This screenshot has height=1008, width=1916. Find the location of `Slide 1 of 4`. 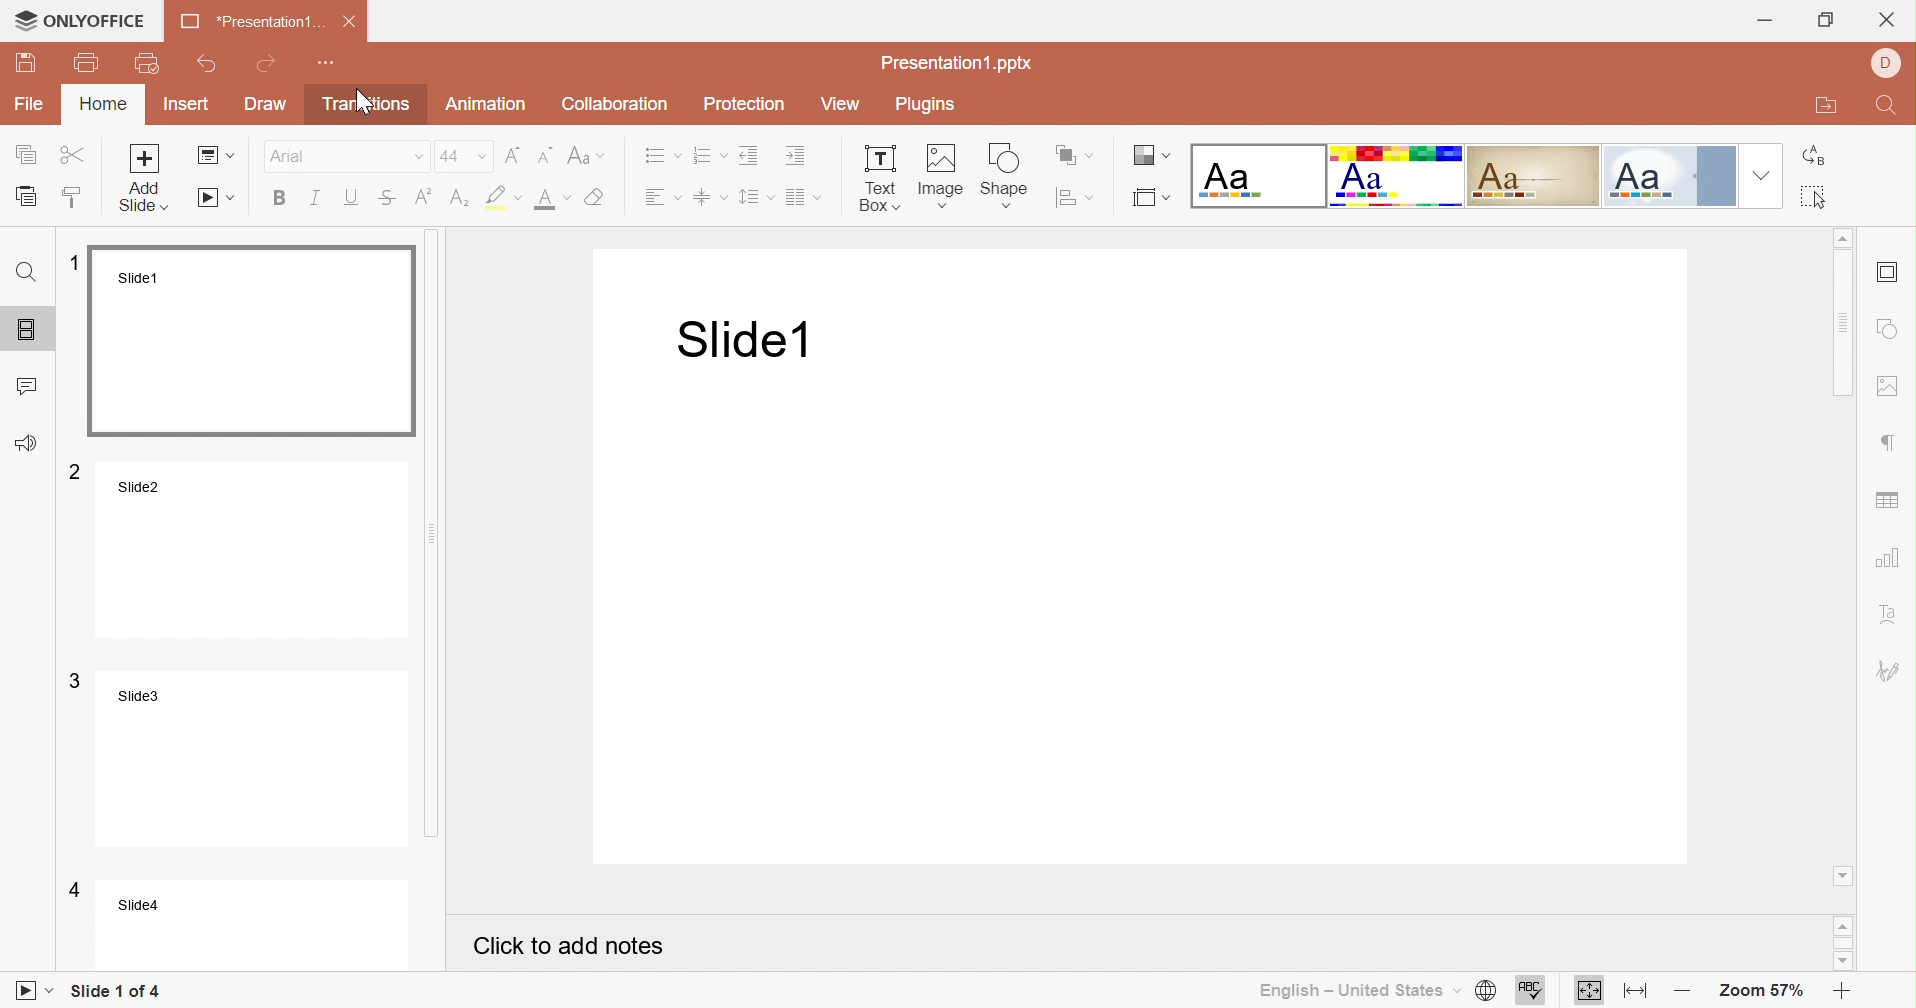

Slide 1 of 4 is located at coordinates (115, 991).